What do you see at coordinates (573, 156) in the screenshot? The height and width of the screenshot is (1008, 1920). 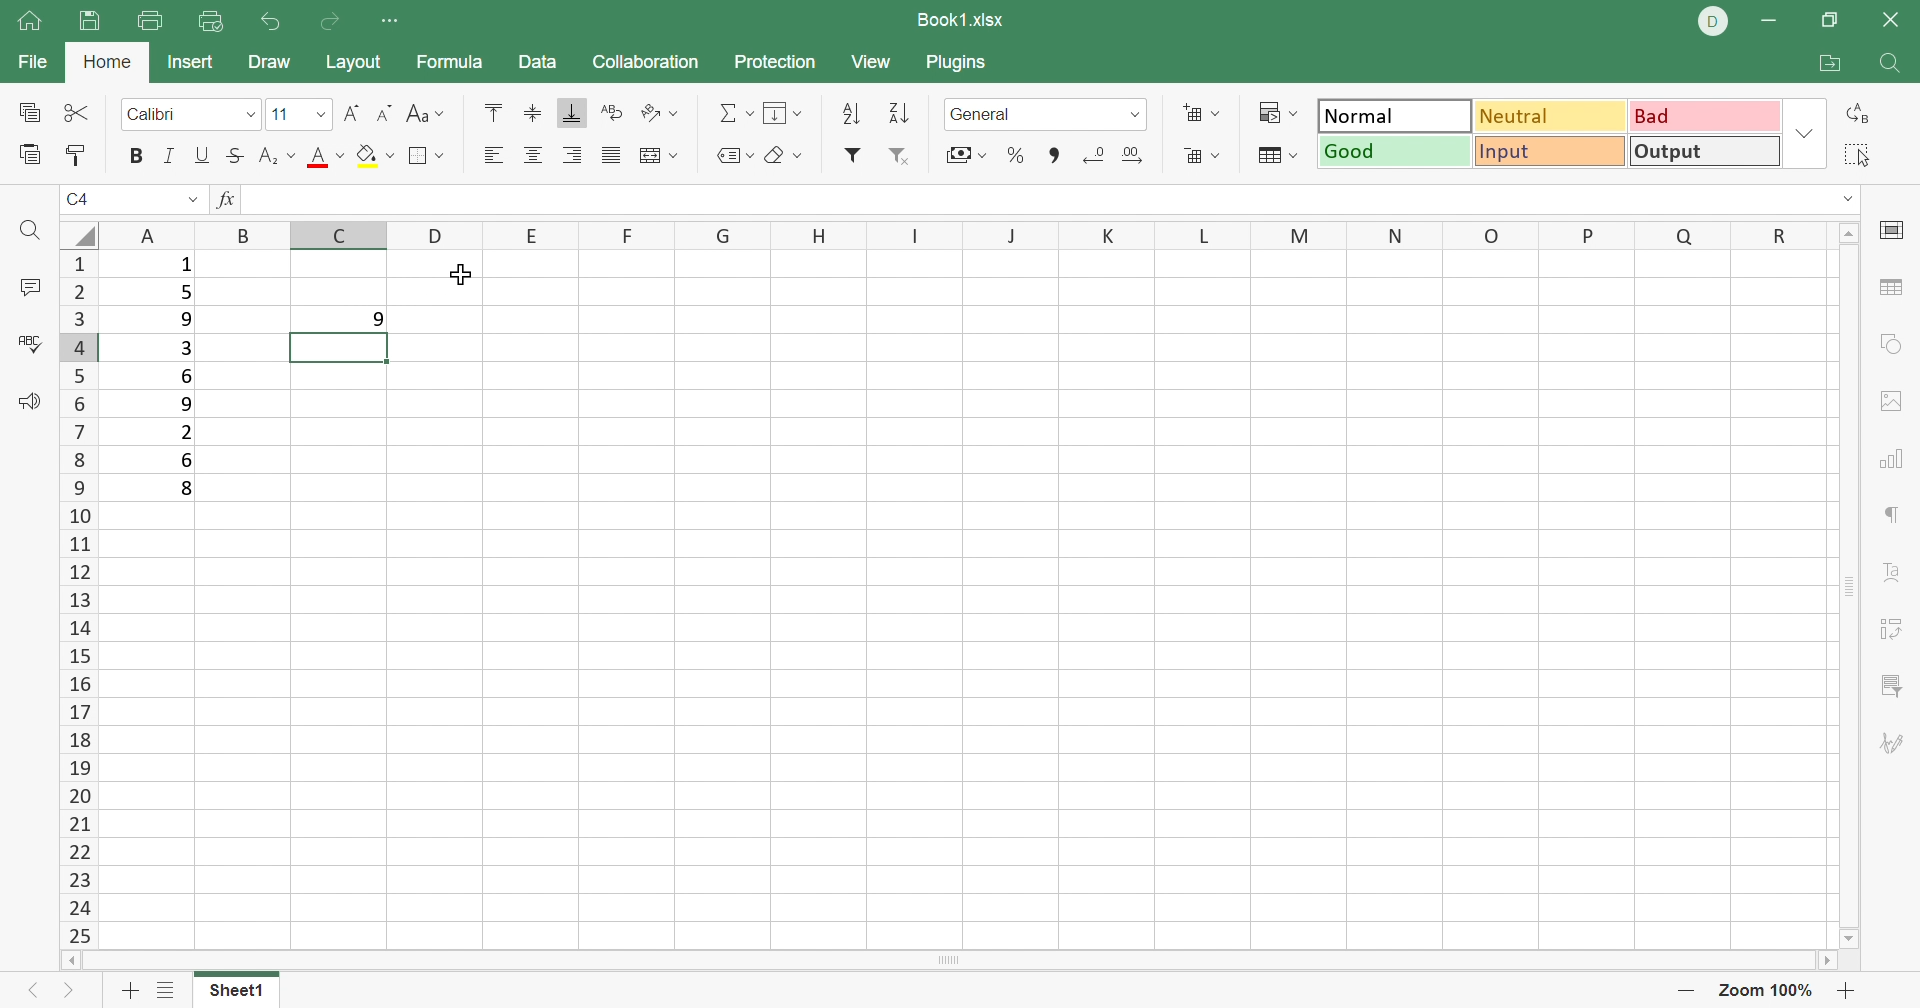 I see `Align Right` at bounding box center [573, 156].